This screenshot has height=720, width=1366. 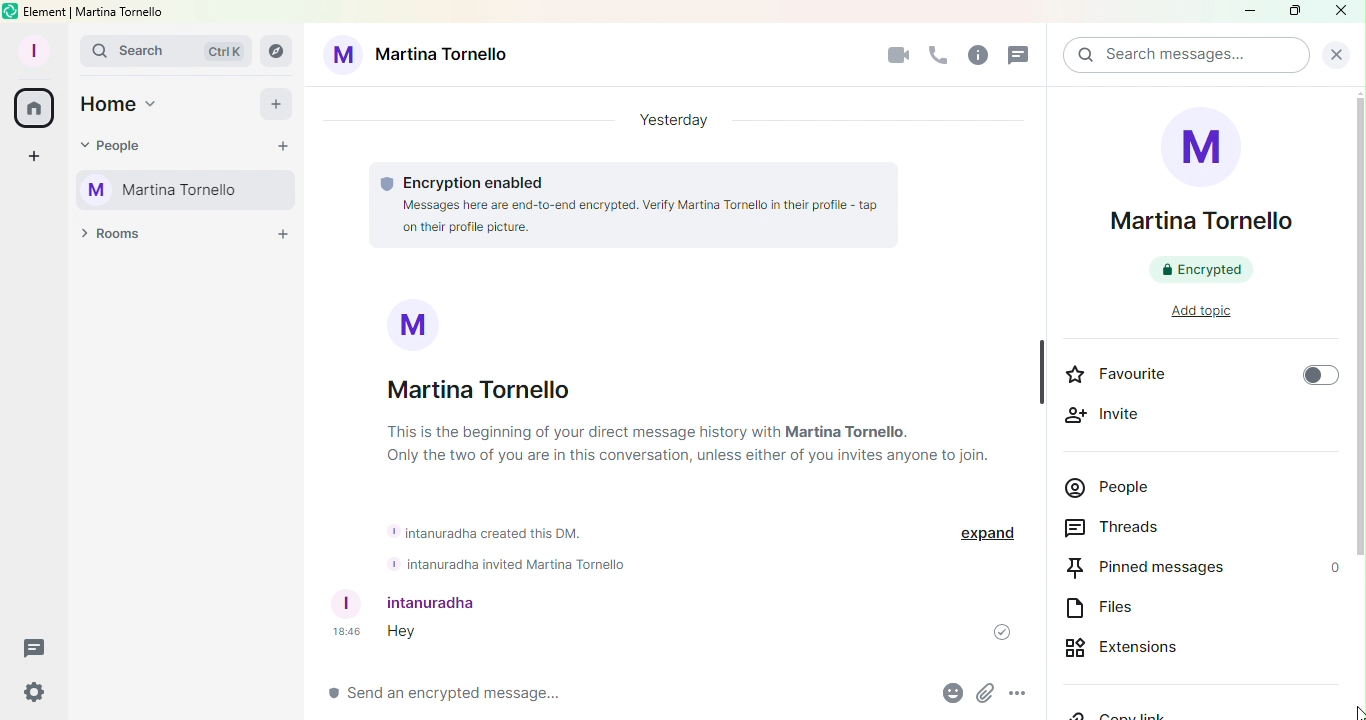 What do you see at coordinates (31, 48) in the screenshot?
I see `Profile` at bounding box center [31, 48].